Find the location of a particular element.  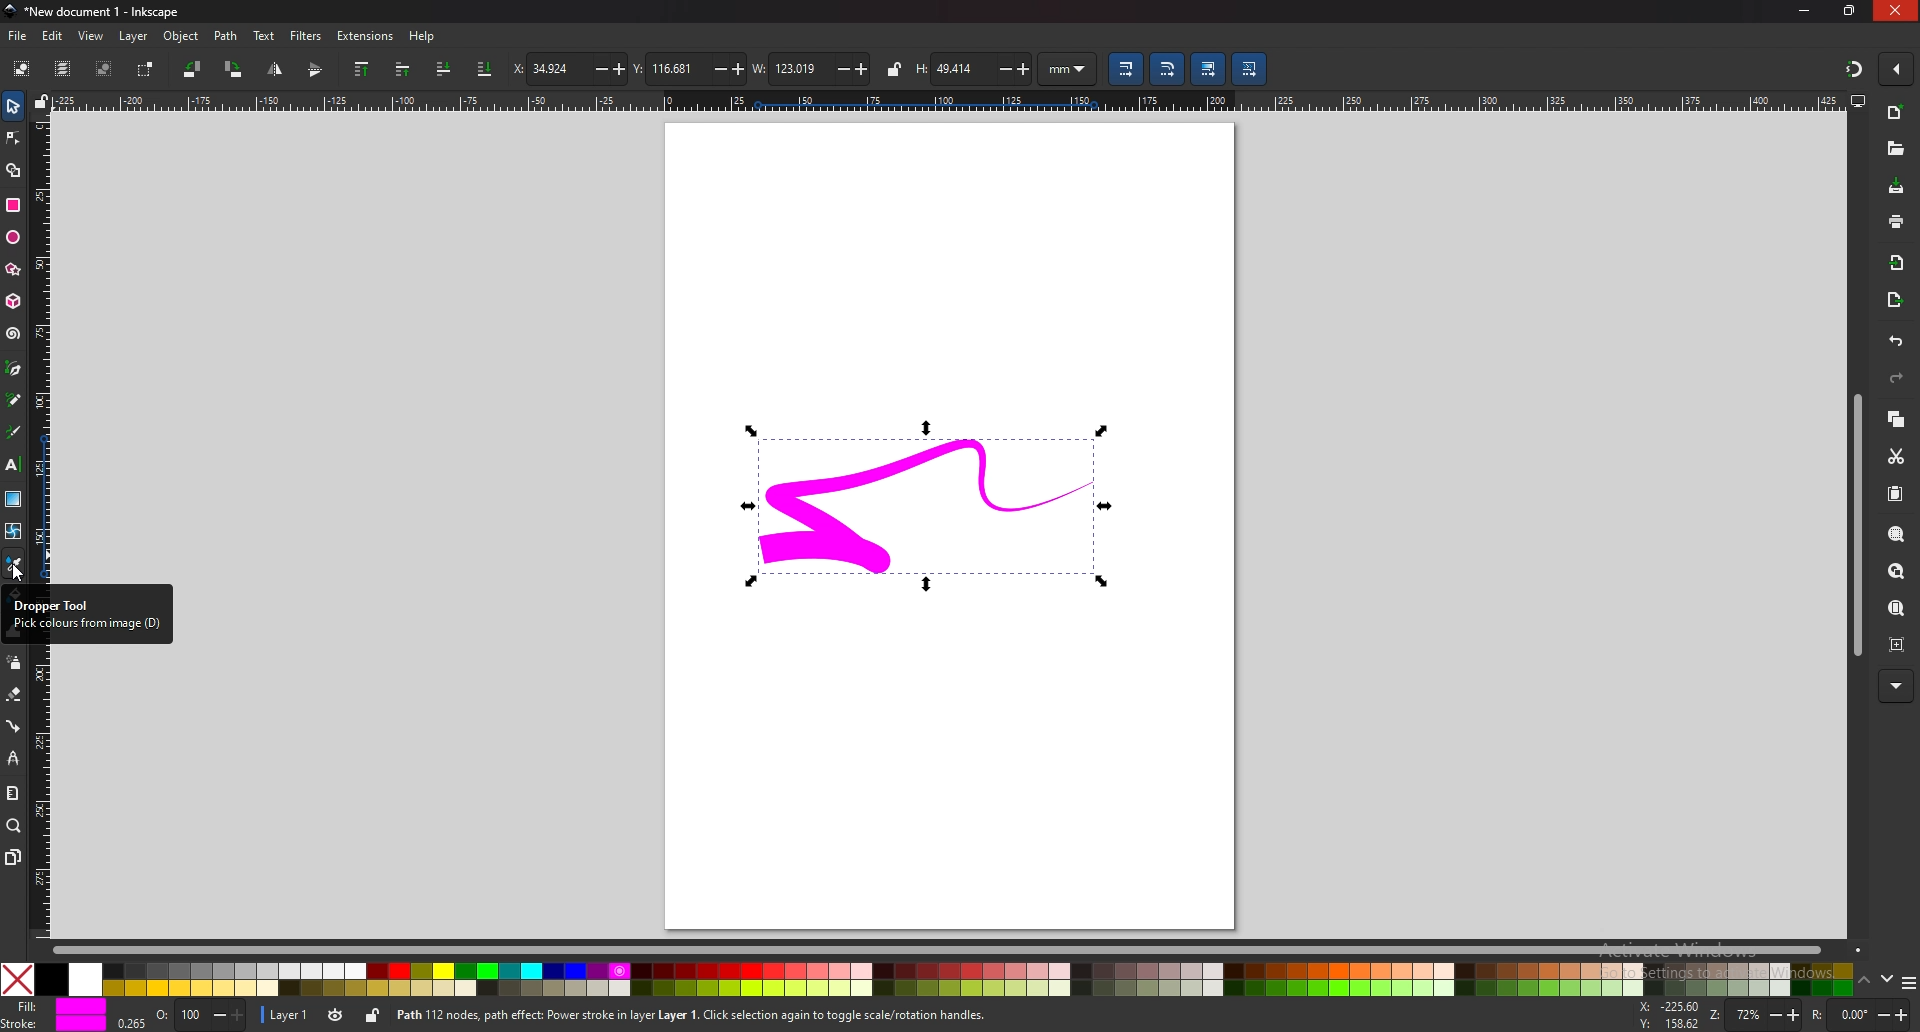

color picker is located at coordinates (18, 566).